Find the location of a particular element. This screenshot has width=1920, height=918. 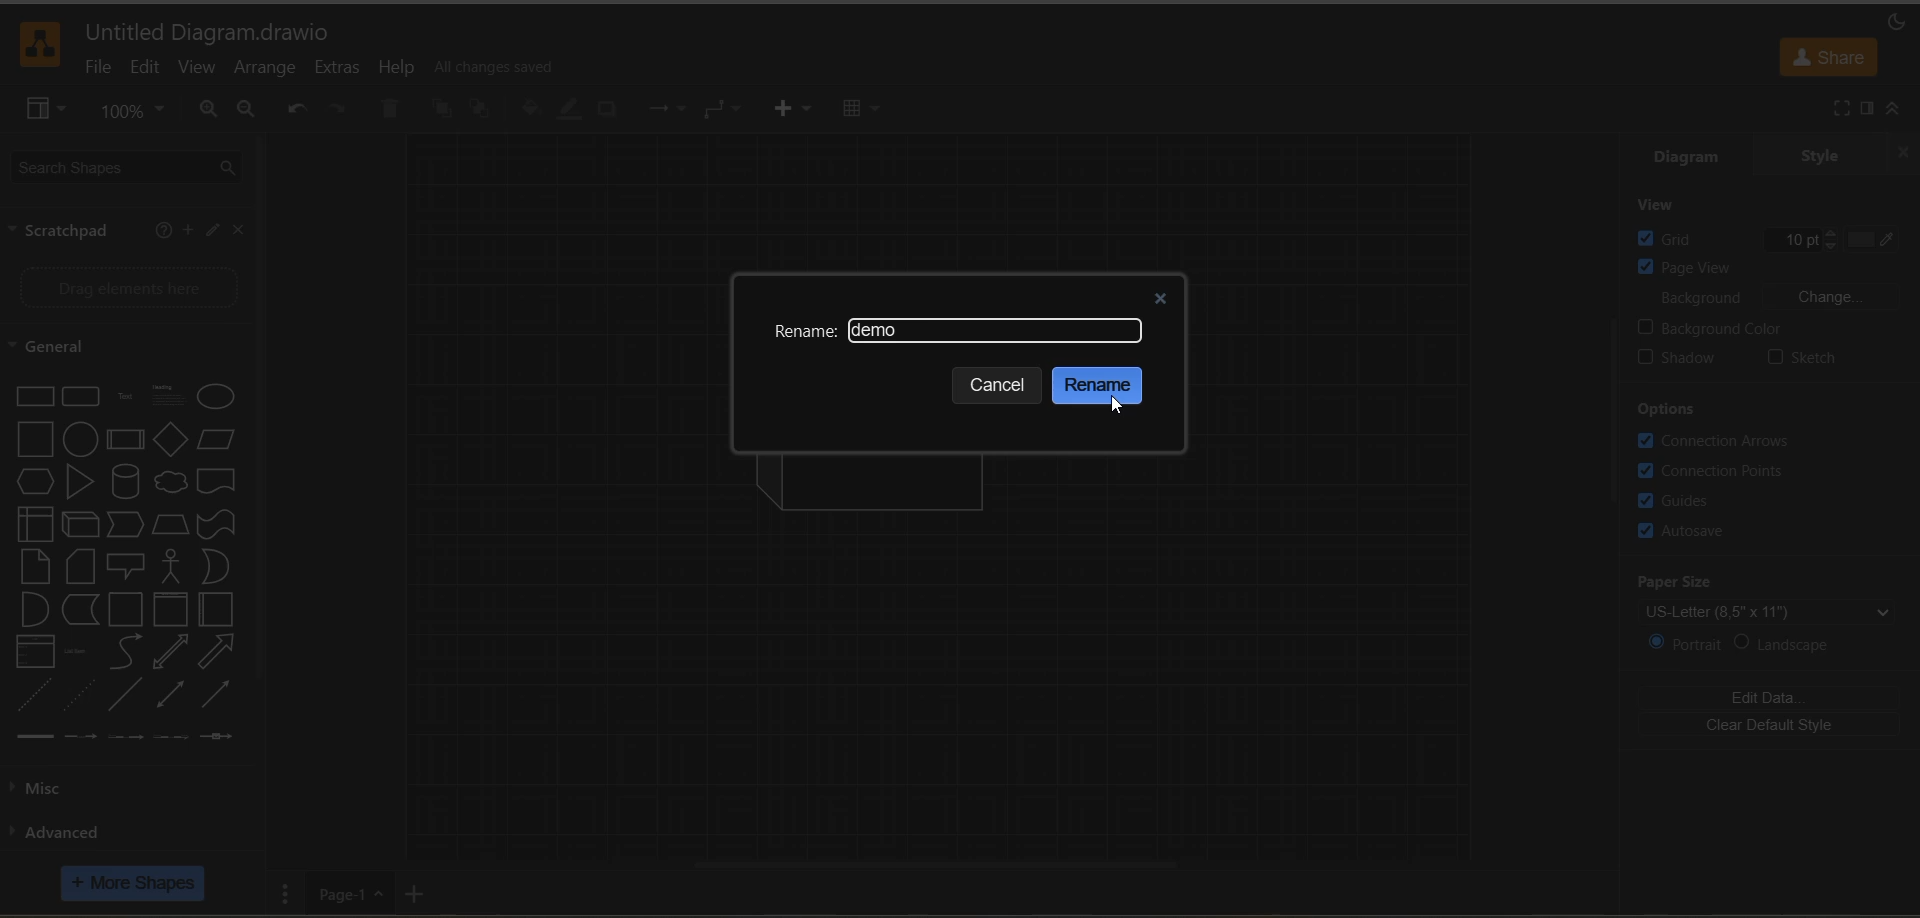

fill color is located at coordinates (534, 109).